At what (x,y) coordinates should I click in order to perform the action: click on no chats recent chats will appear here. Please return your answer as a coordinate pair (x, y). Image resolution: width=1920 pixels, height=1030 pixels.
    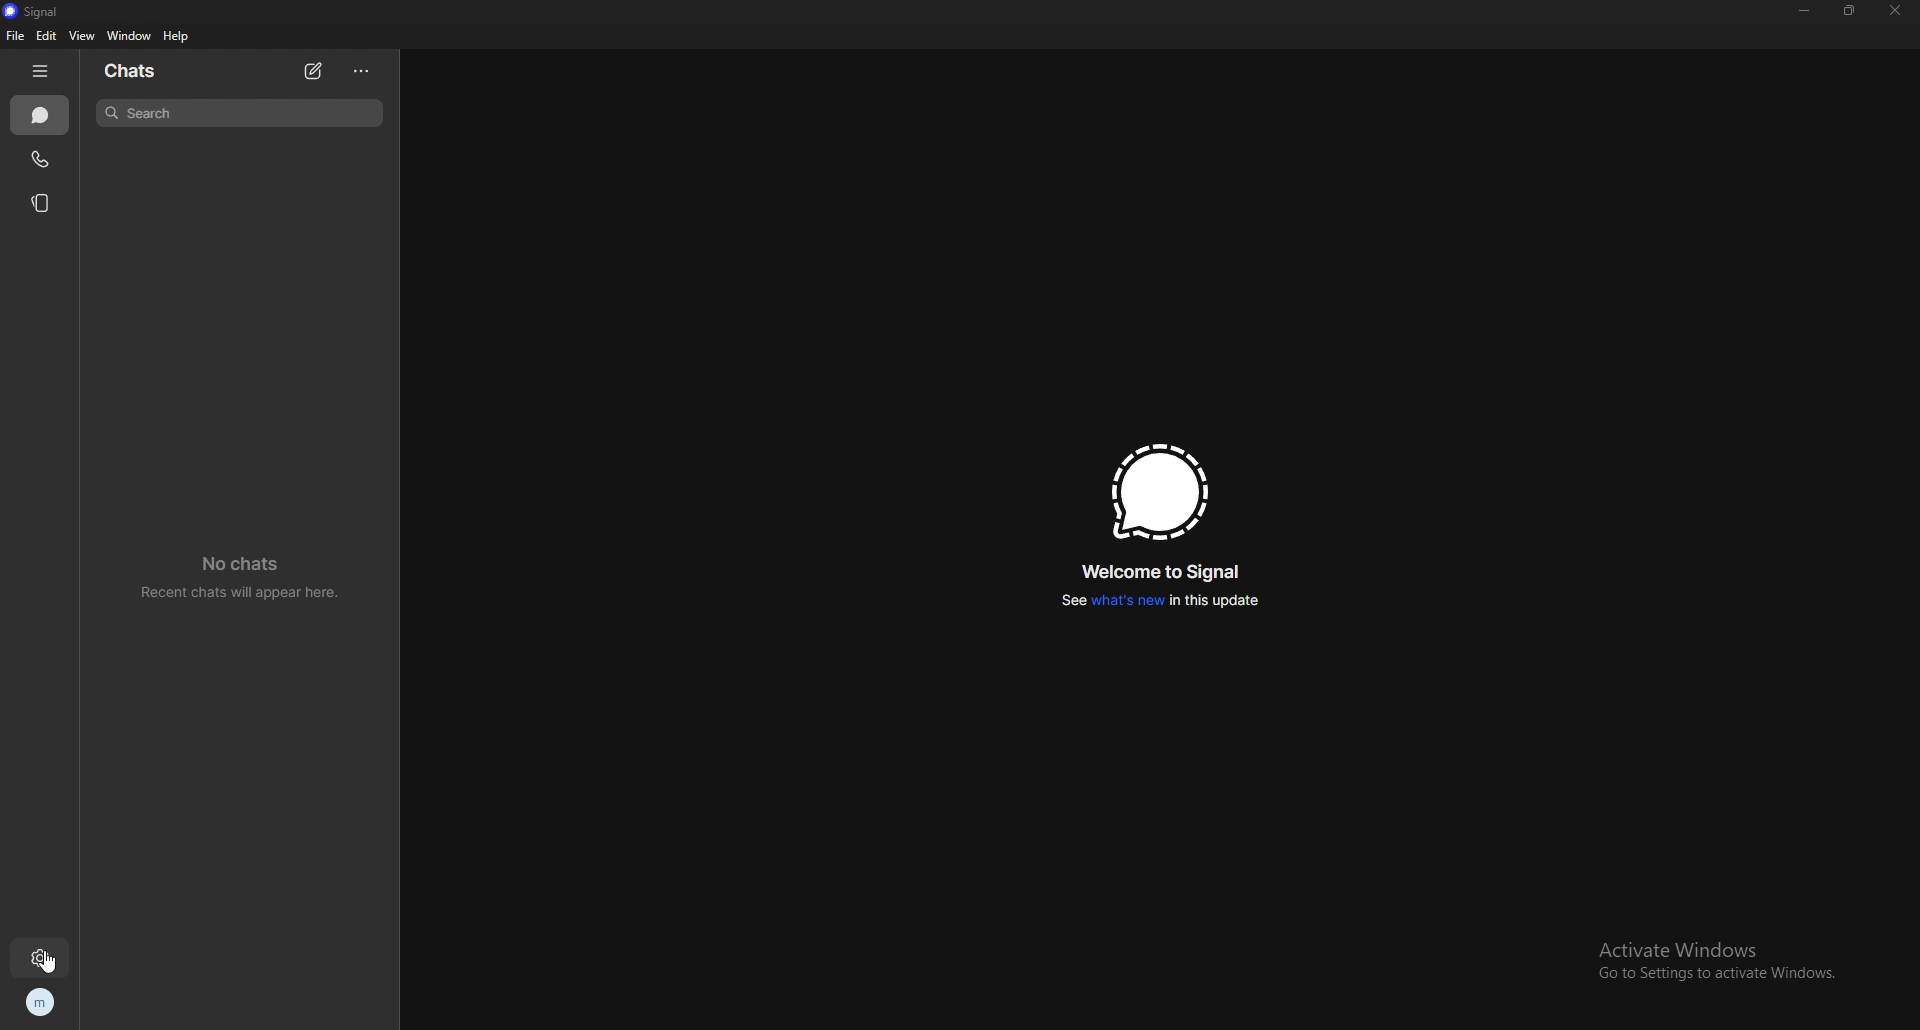
    Looking at the image, I should click on (248, 578).